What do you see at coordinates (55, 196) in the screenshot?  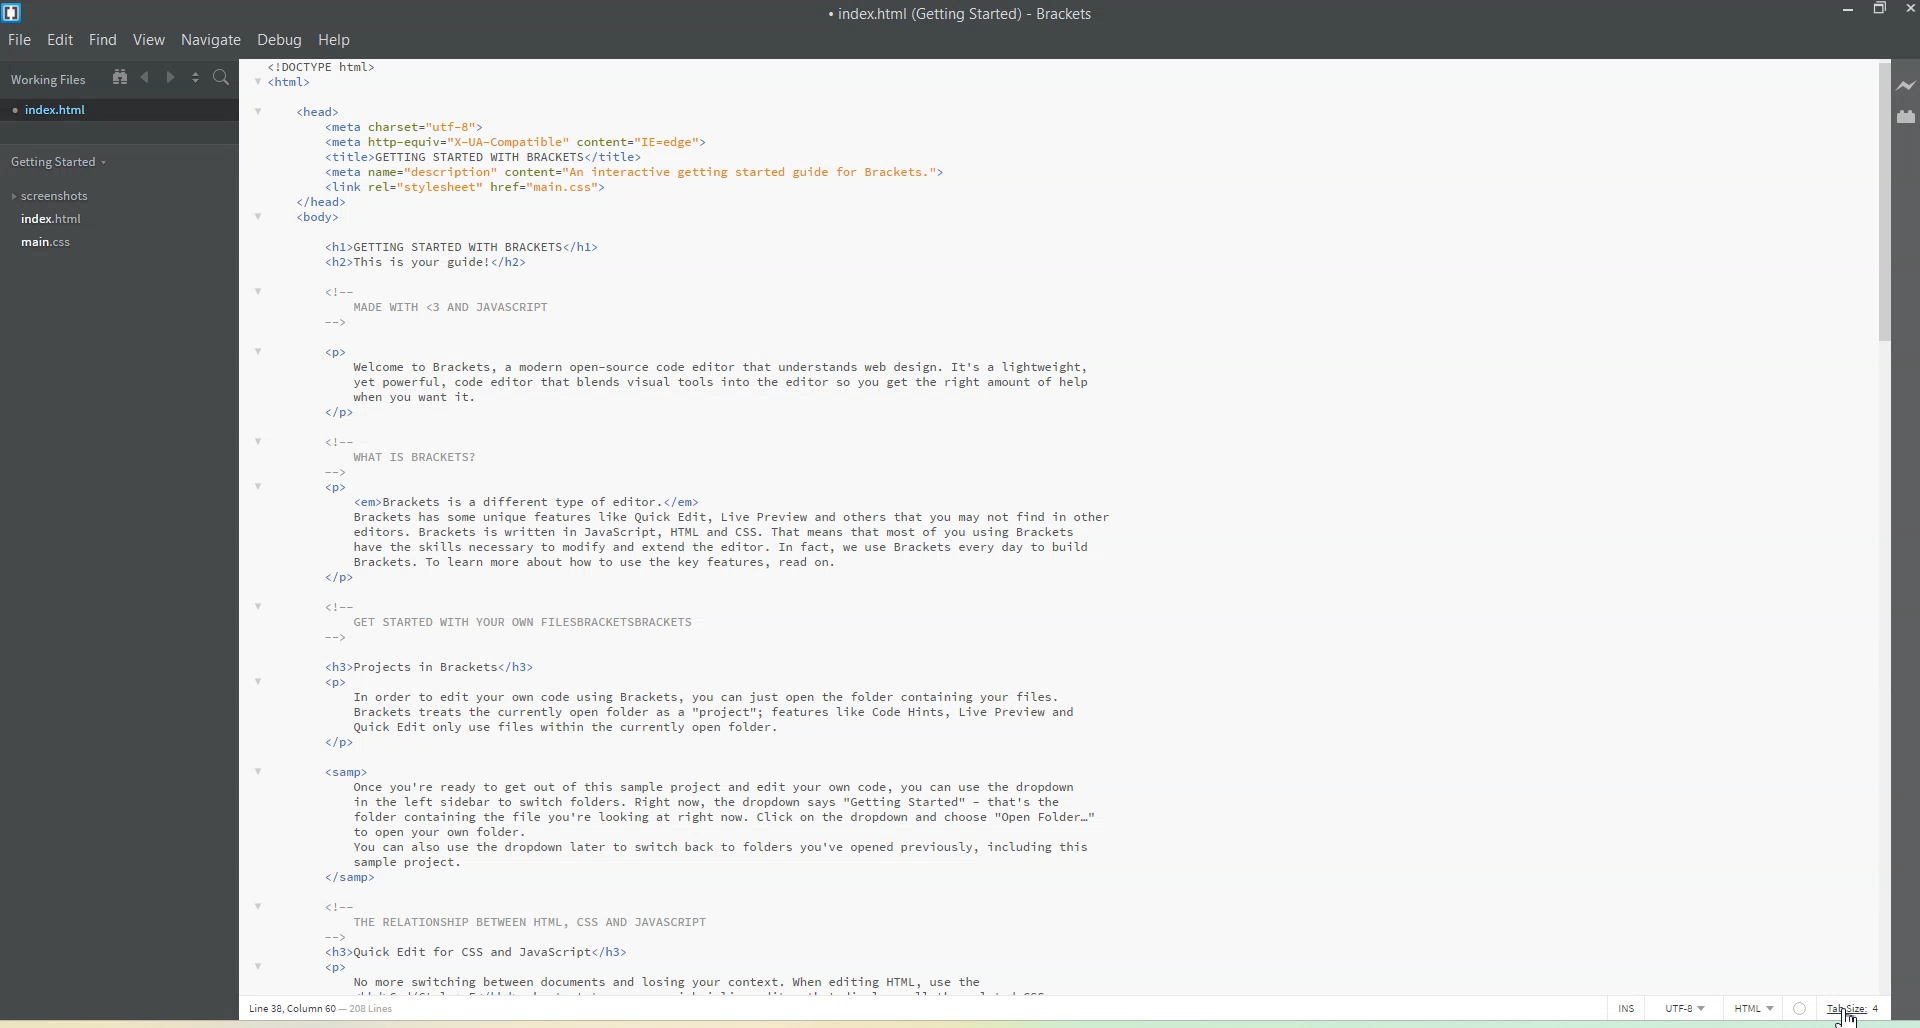 I see `Screenshot` at bounding box center [55, 196].